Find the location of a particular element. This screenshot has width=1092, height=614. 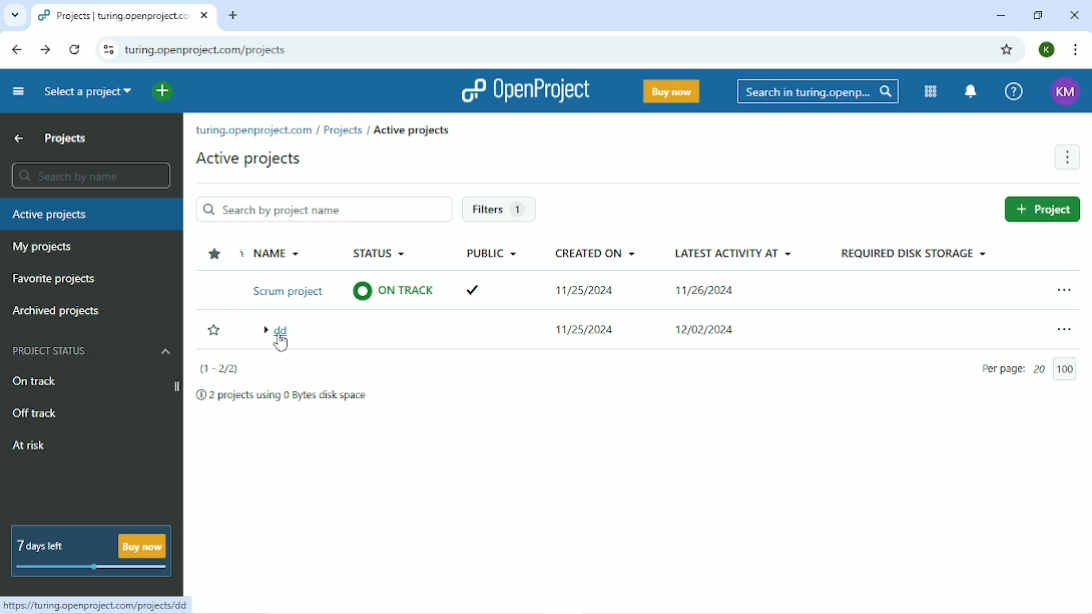

View site information is located at coordinates (109, 50).